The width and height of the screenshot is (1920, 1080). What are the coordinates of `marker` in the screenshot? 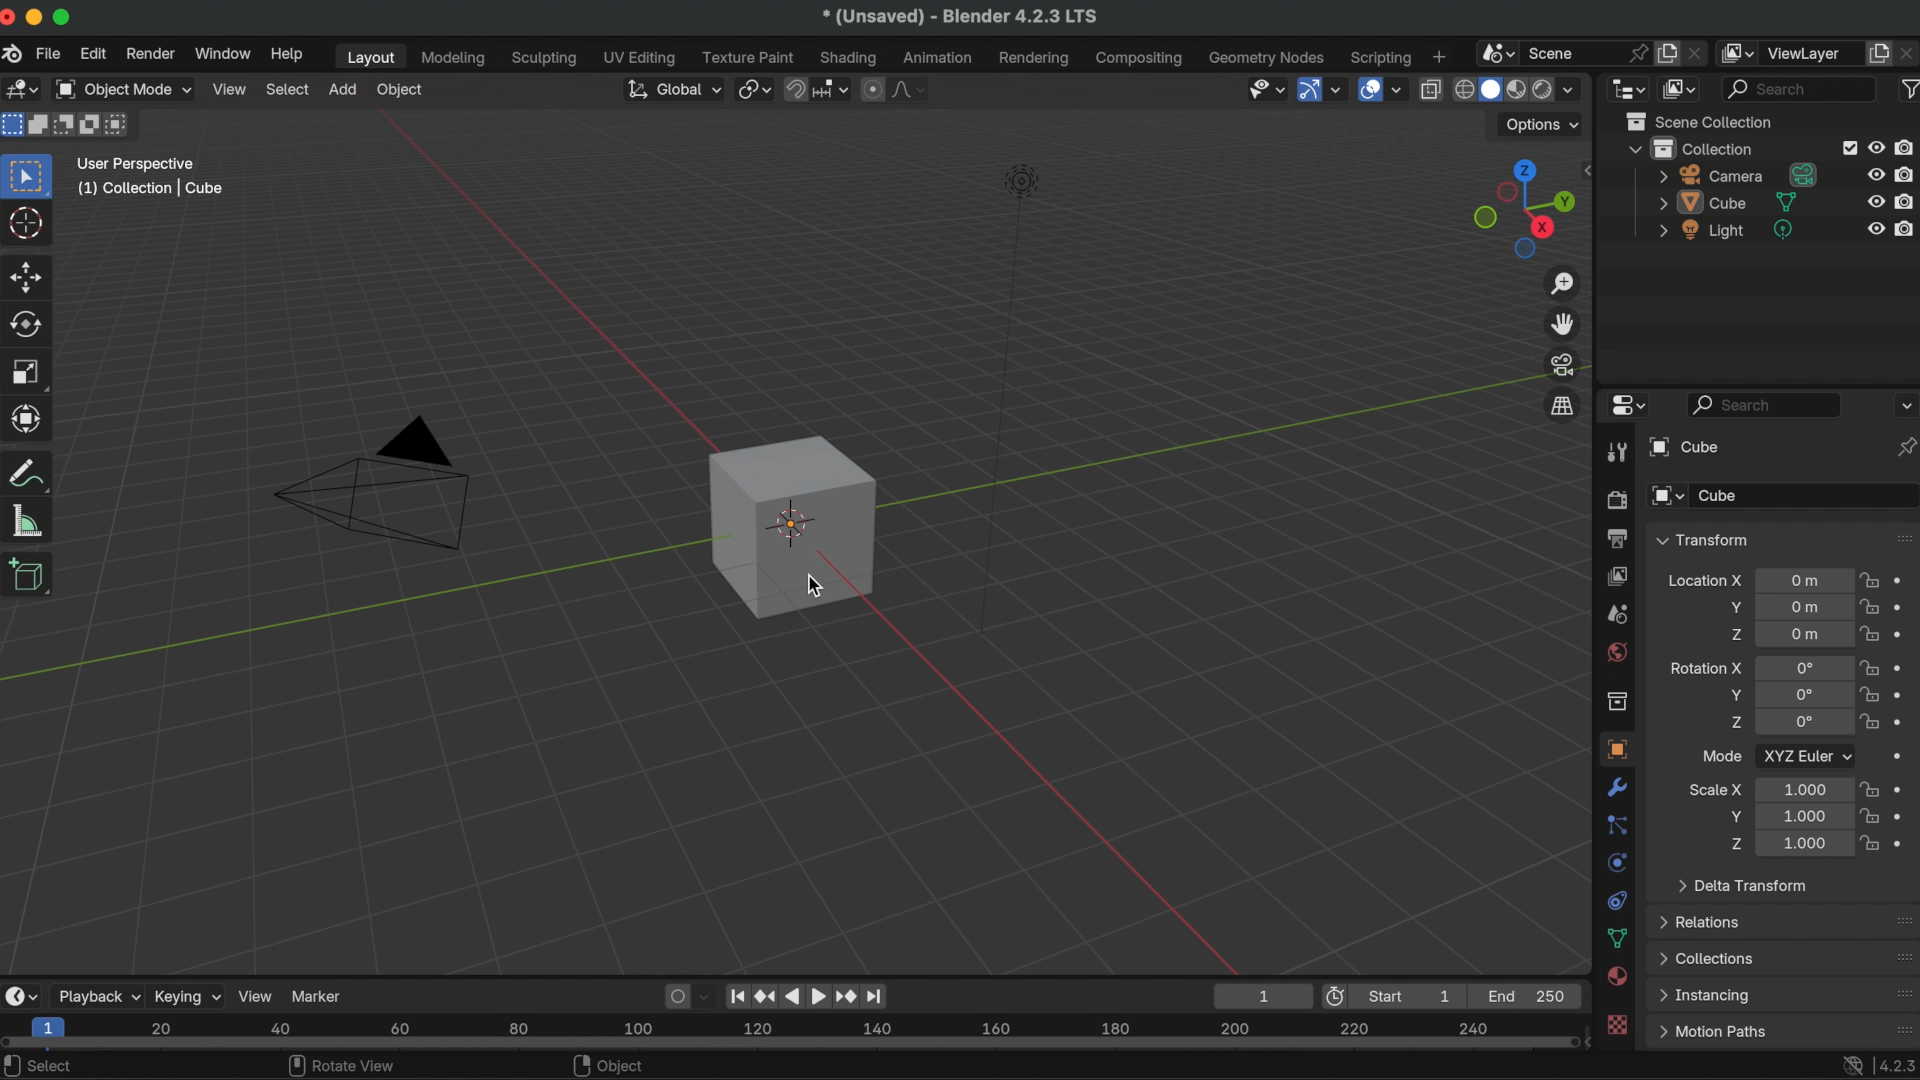 It's located at (320, 994).